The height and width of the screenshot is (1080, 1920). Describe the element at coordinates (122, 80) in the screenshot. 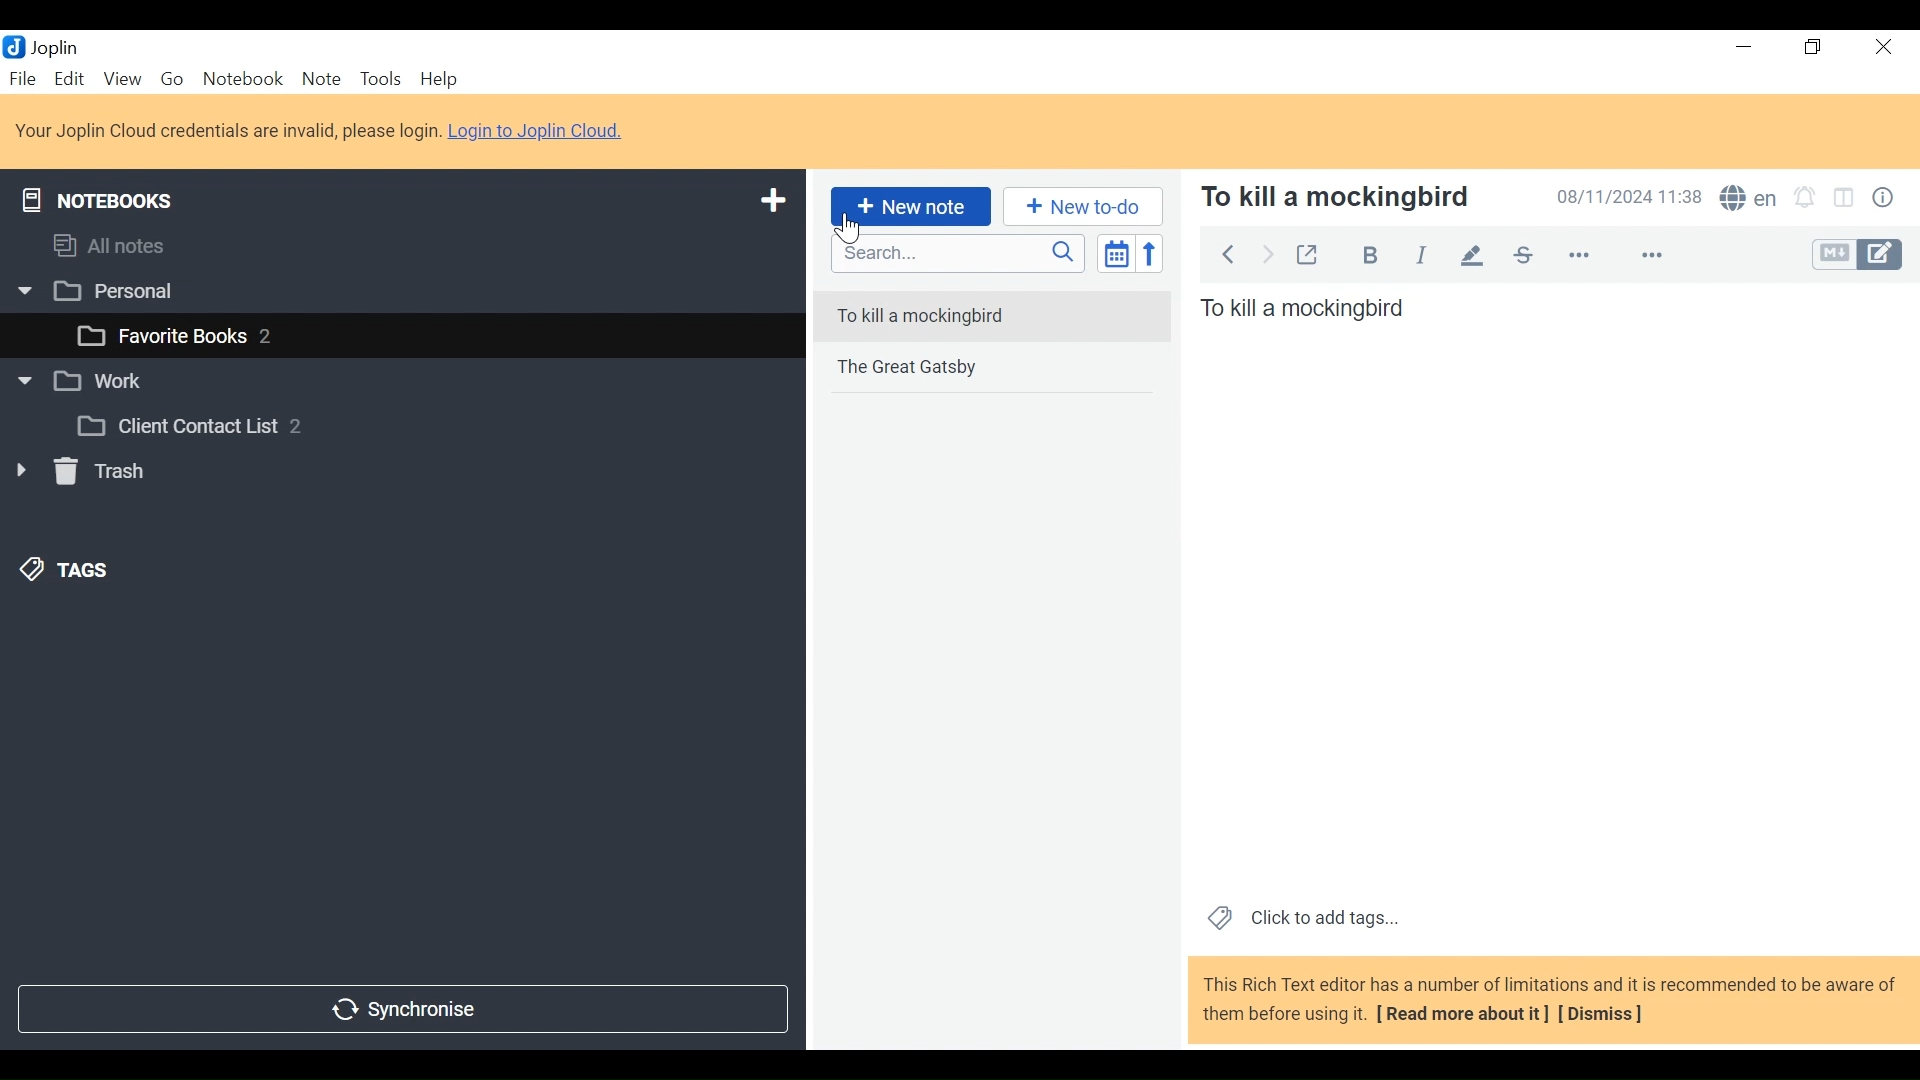

I see `View` at that location.